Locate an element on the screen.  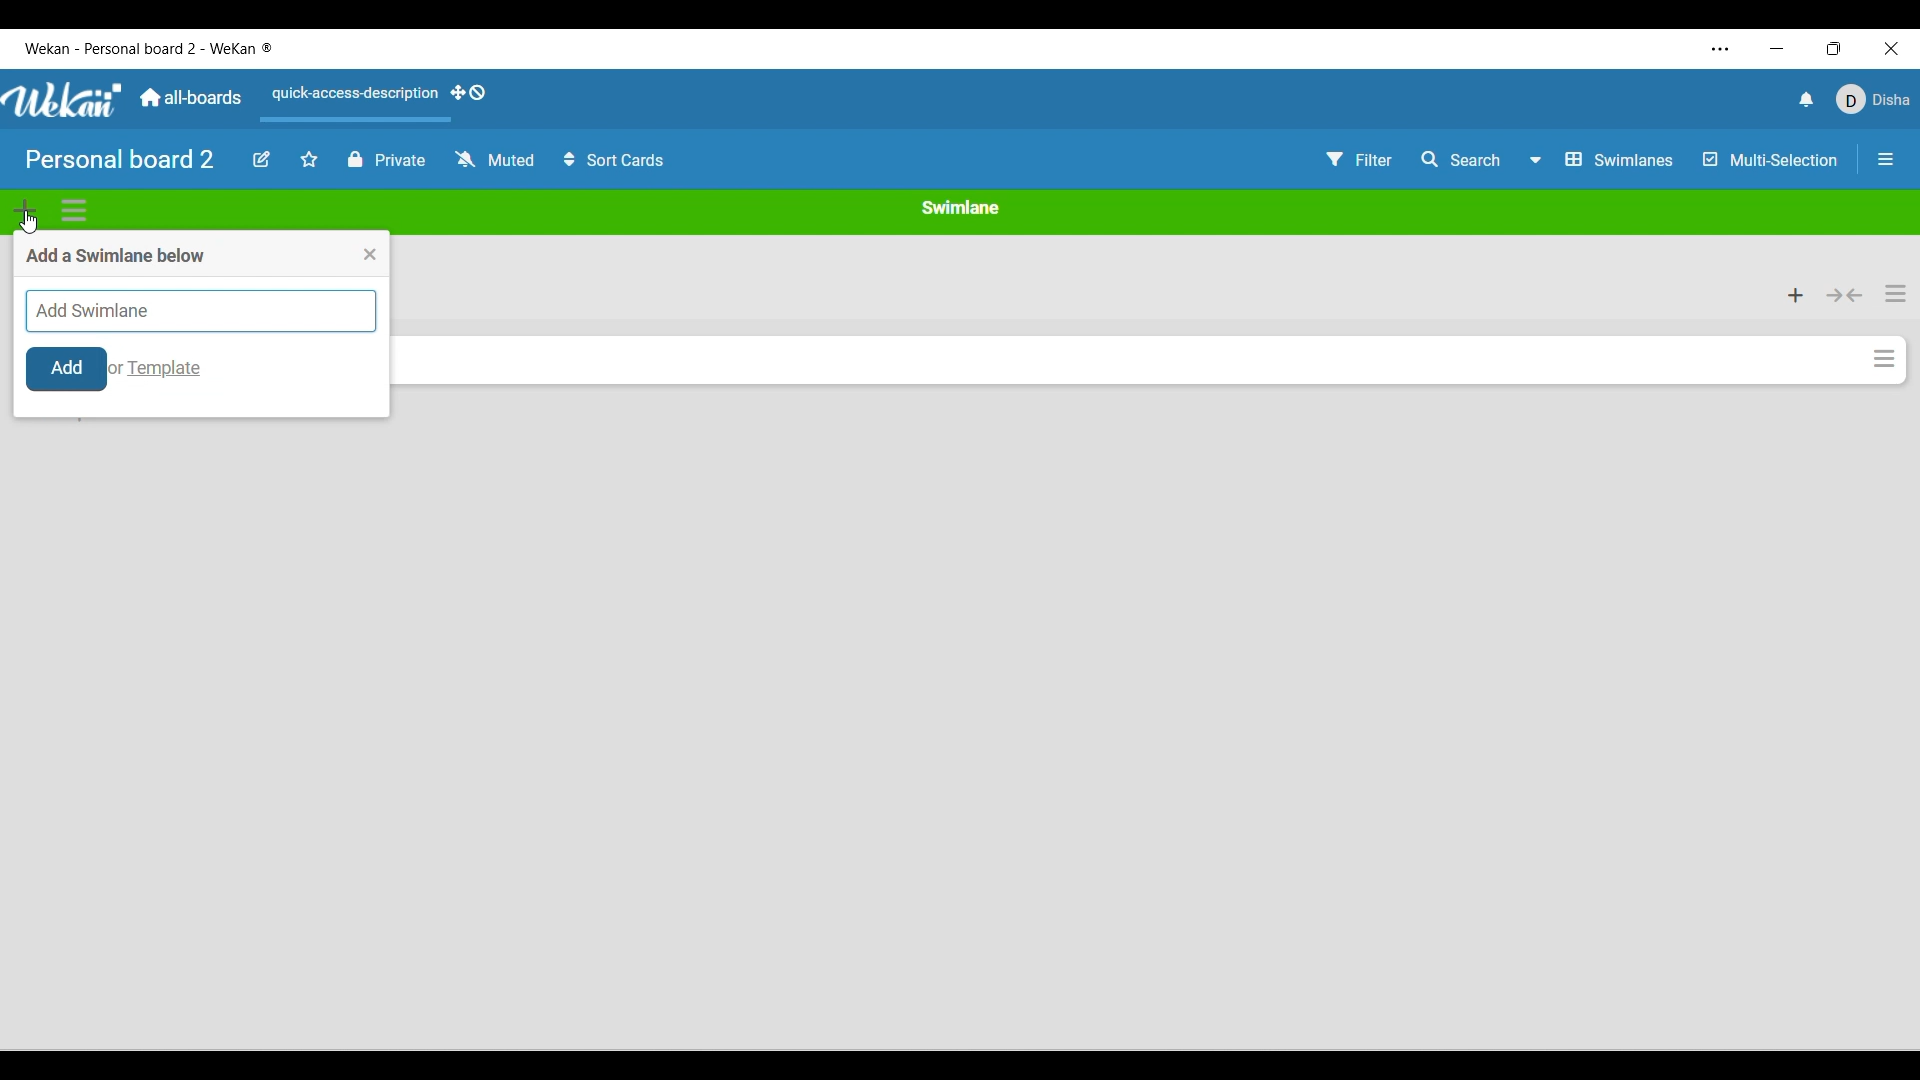
Software and board logo is located at coordinates (149, 49).